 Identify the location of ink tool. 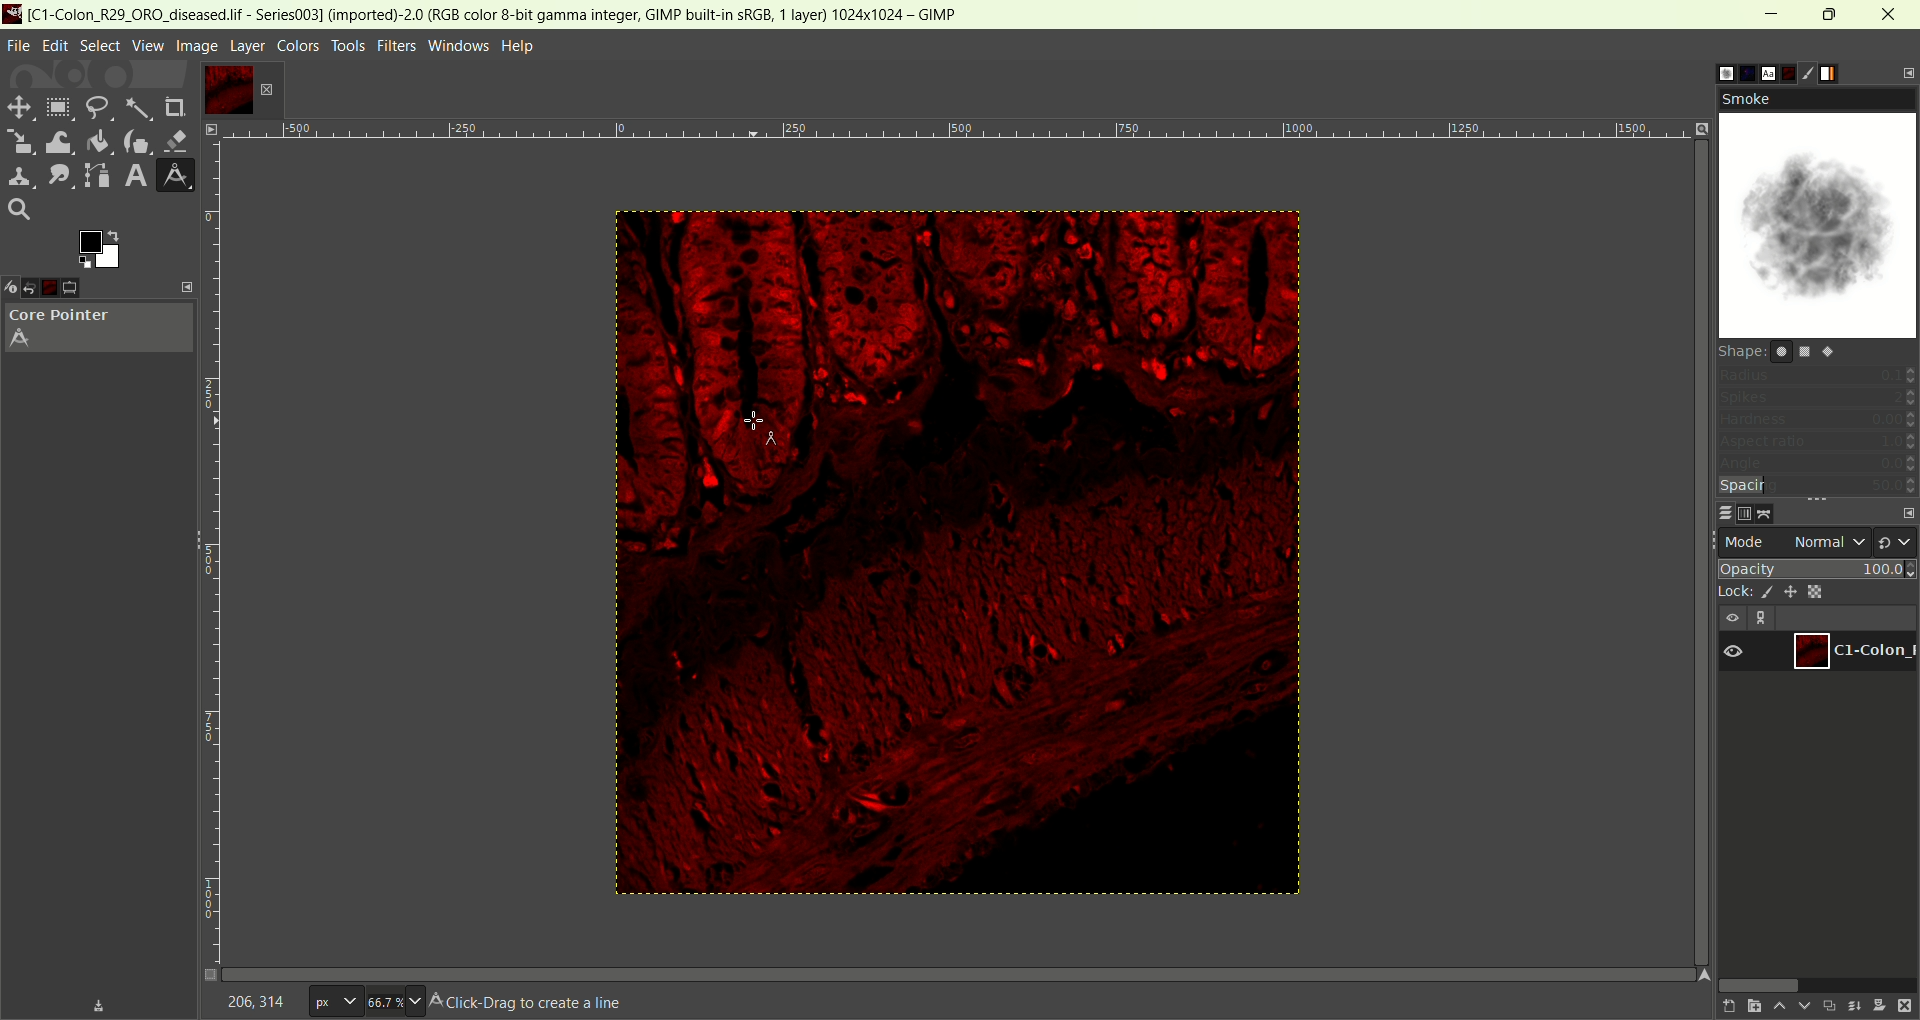
(137, 141).